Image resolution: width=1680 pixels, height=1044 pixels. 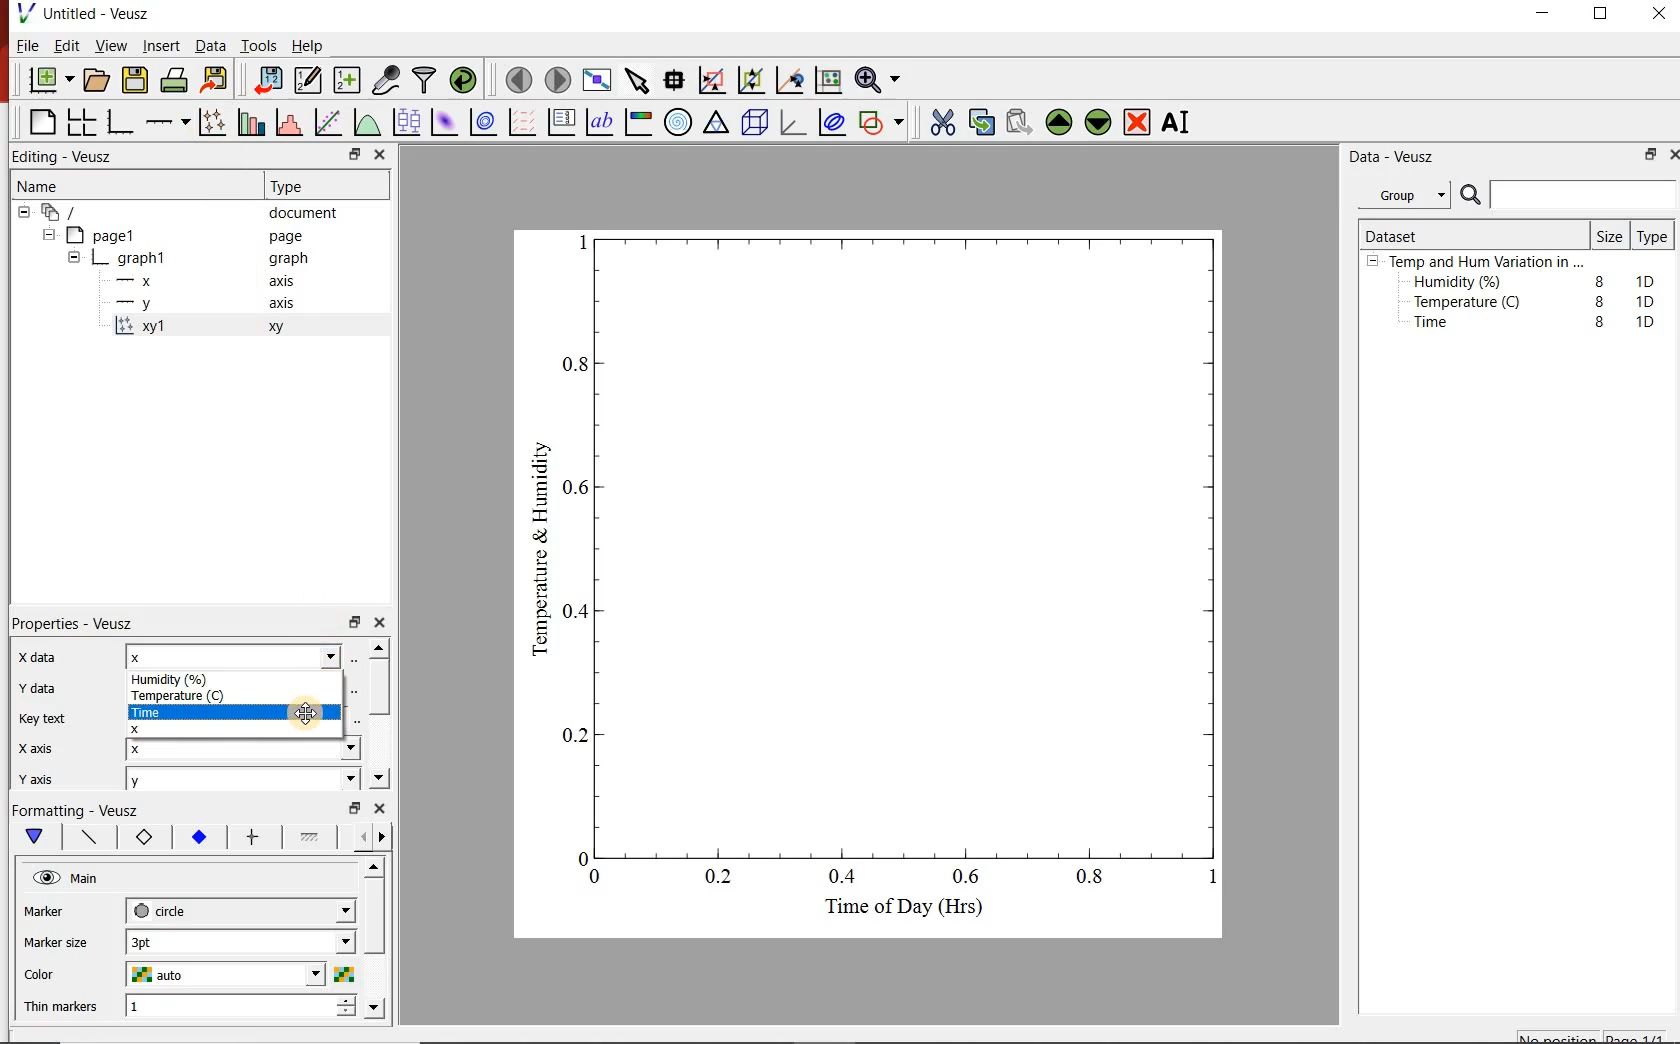 What do you see at coordinates (178, 694) in the screenshot?
I see `Temperature (C)` at bounding box center [178, 694].